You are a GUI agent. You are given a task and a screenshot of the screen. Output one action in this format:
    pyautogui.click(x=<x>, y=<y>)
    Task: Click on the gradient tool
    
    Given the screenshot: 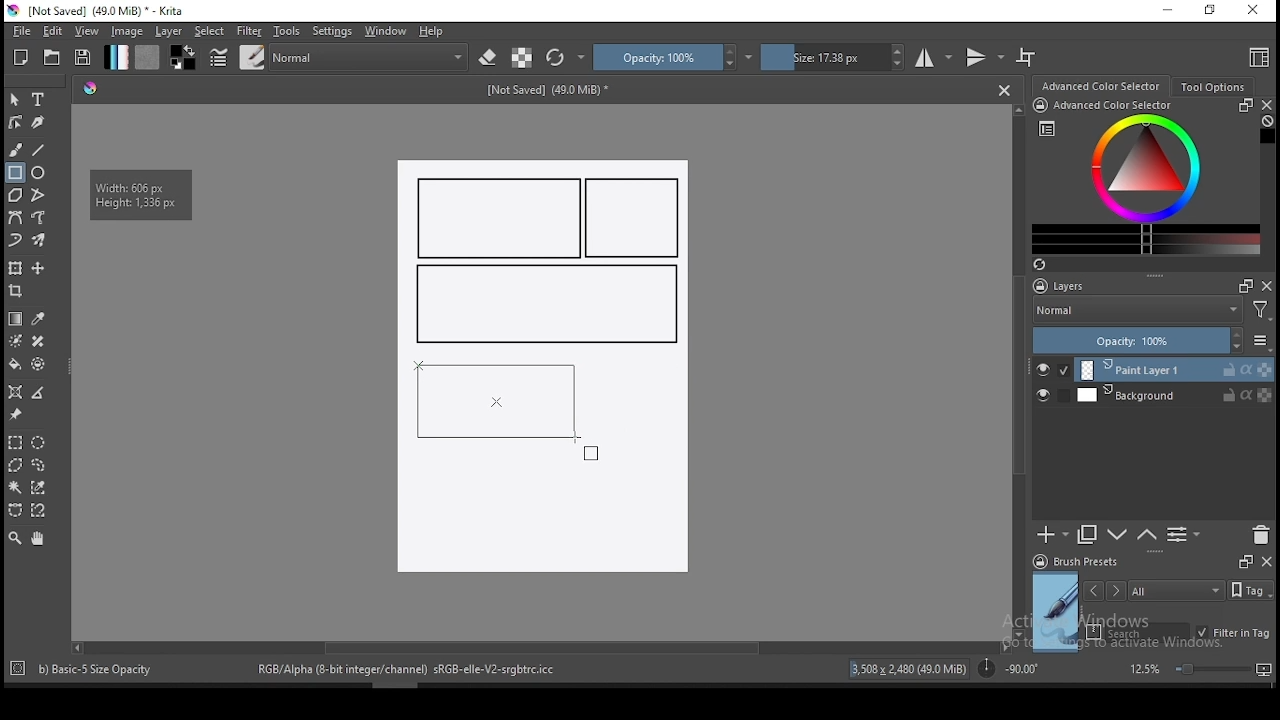 What is the action you would take?
    pyautogui.click(x=16, y=319)
    